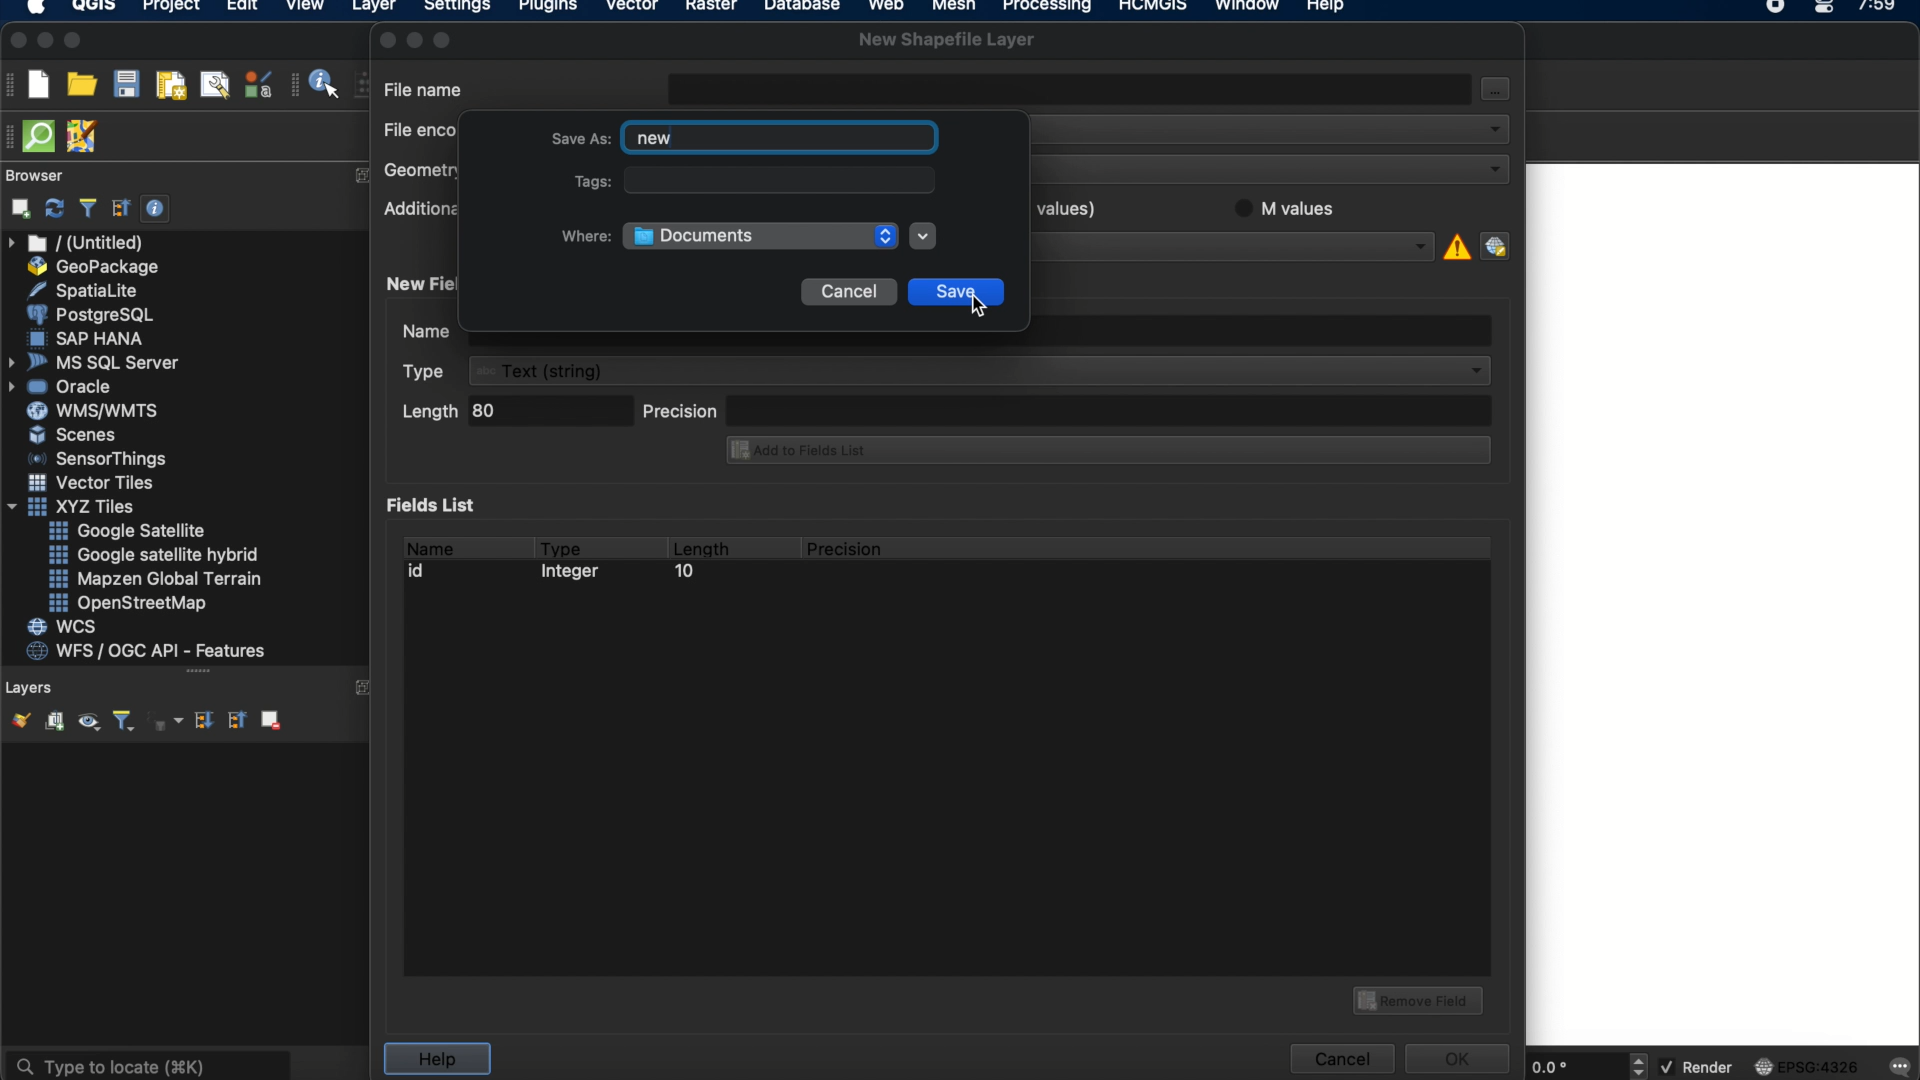 This screenshot has width=1920, height=1080. Describe the element at coordinates (74, 434) in the screenshot. I see `scenes` at that location.